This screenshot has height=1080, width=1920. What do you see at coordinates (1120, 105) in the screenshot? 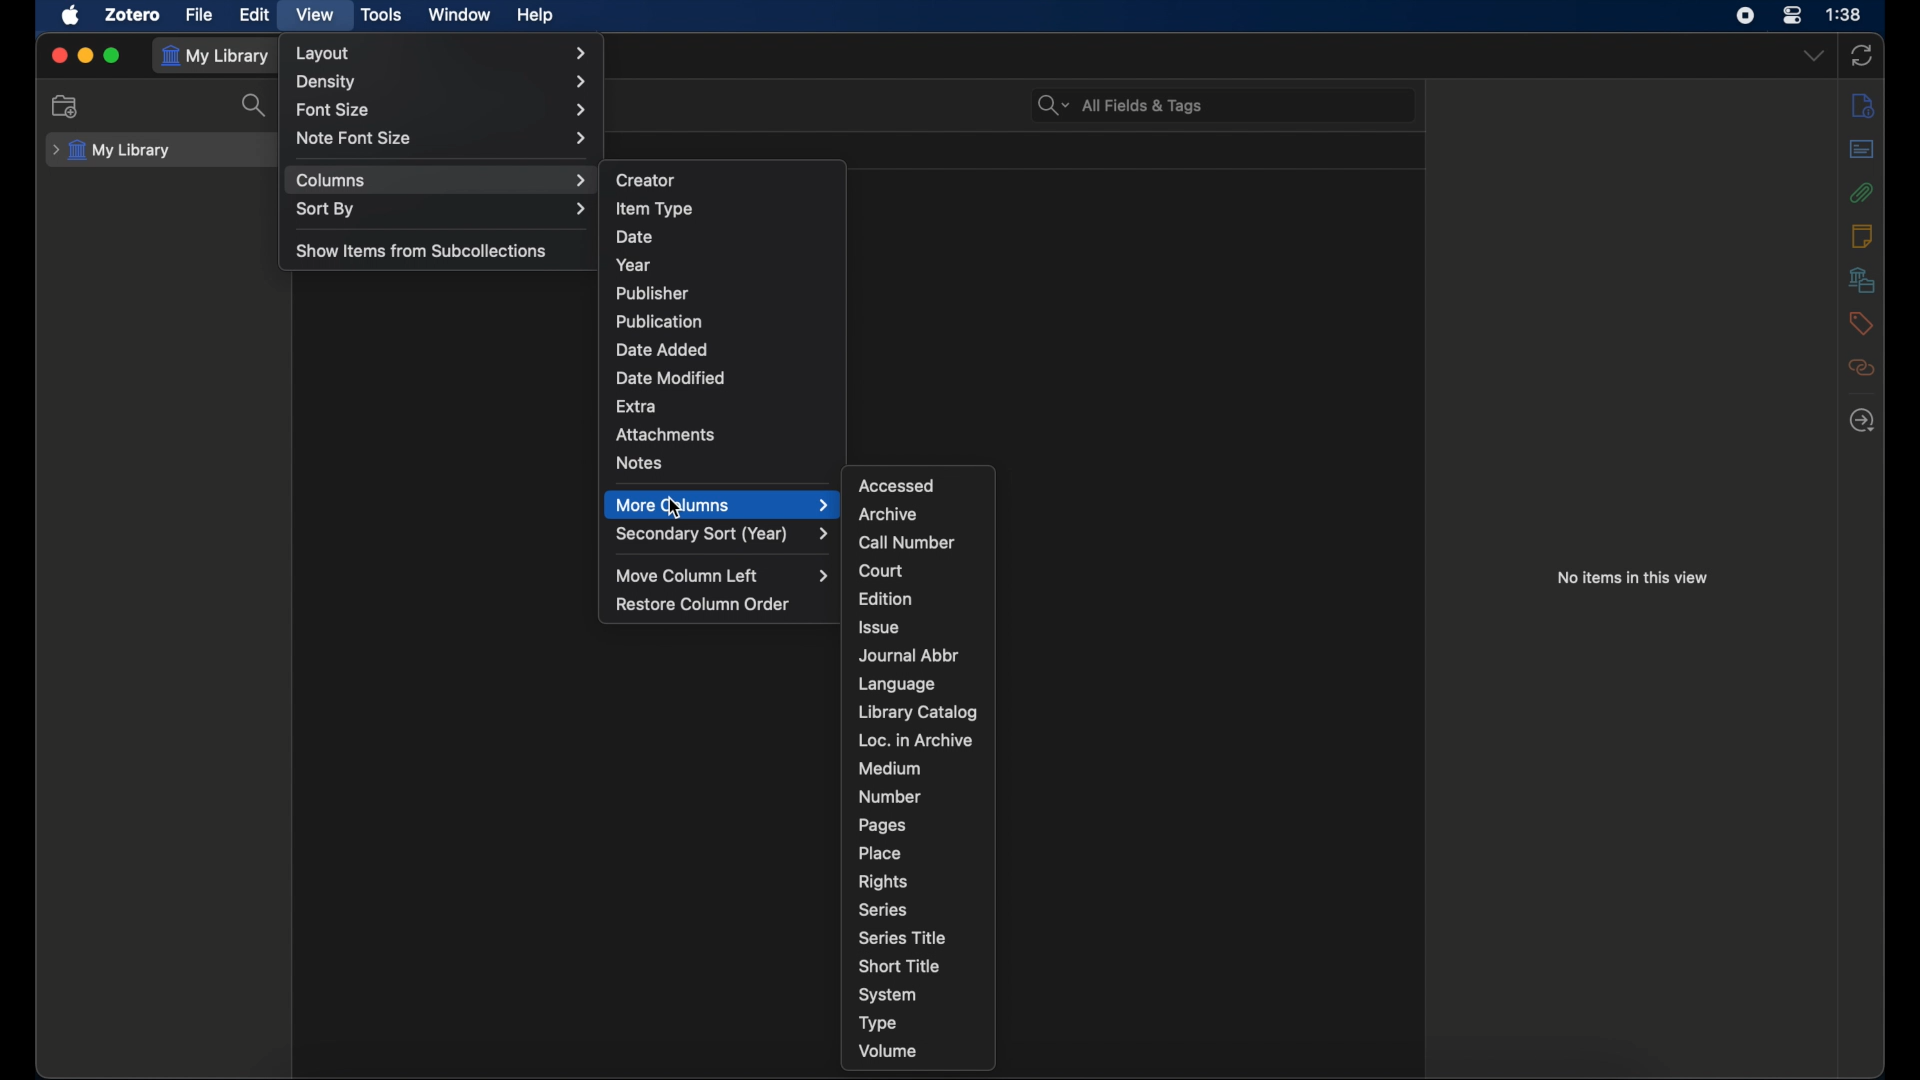
I see `All fields & tags` at bounding box center [1120, 105].